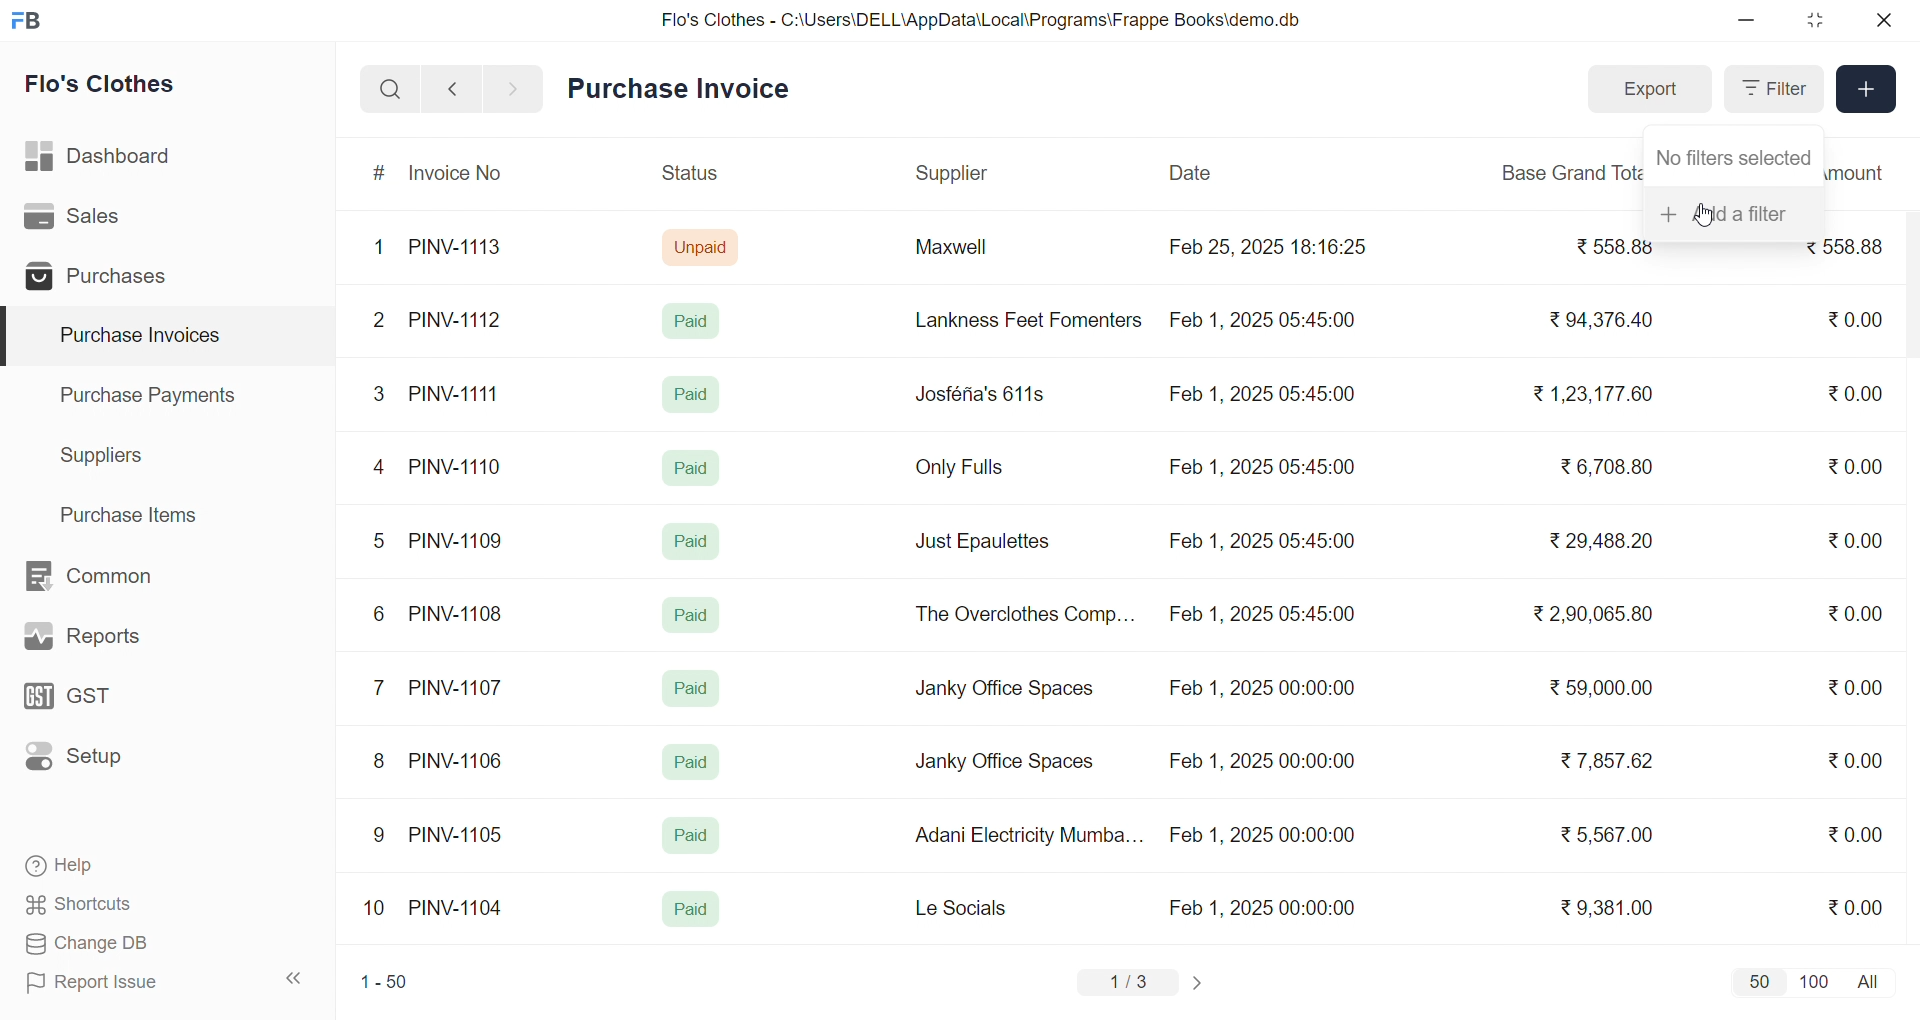  What do you see at coordinates (382, 323) in the screenshot?
I see `2` at bounding box center [382, 323].